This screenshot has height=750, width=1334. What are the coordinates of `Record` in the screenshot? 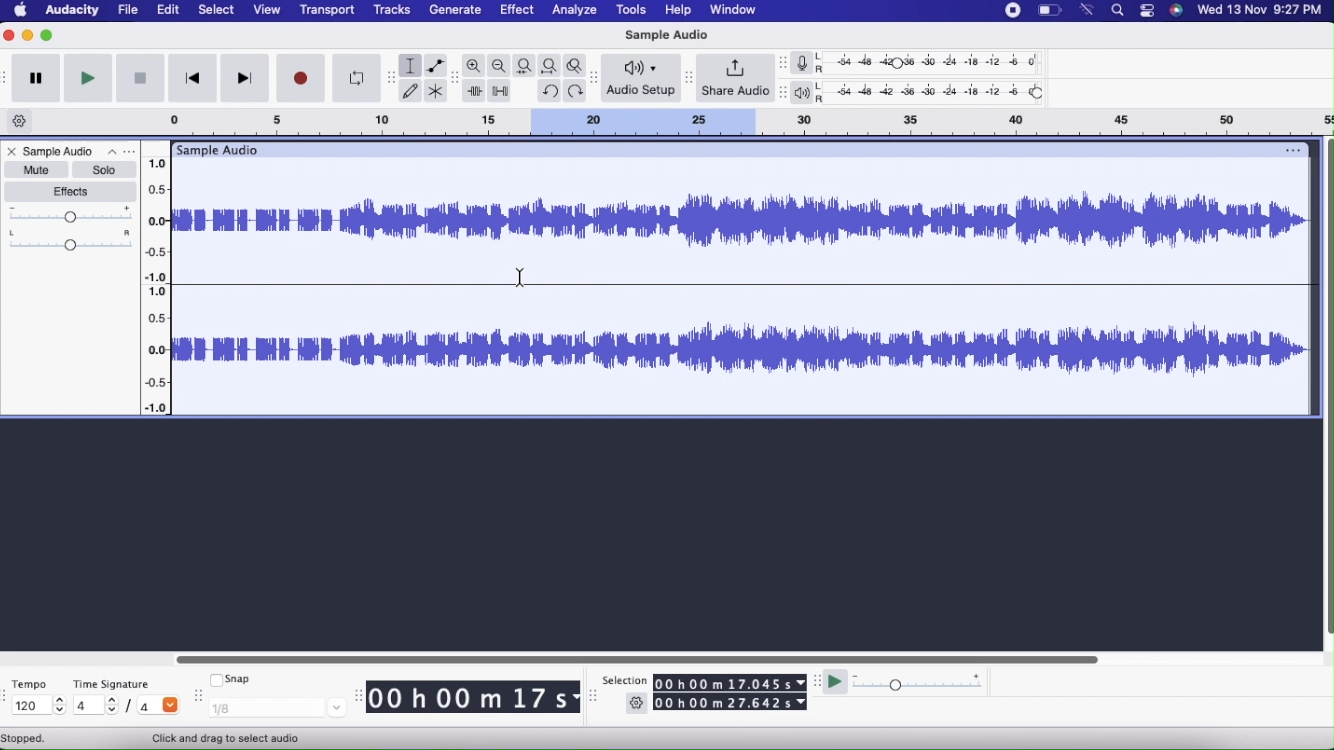 It's located at (302, 78).